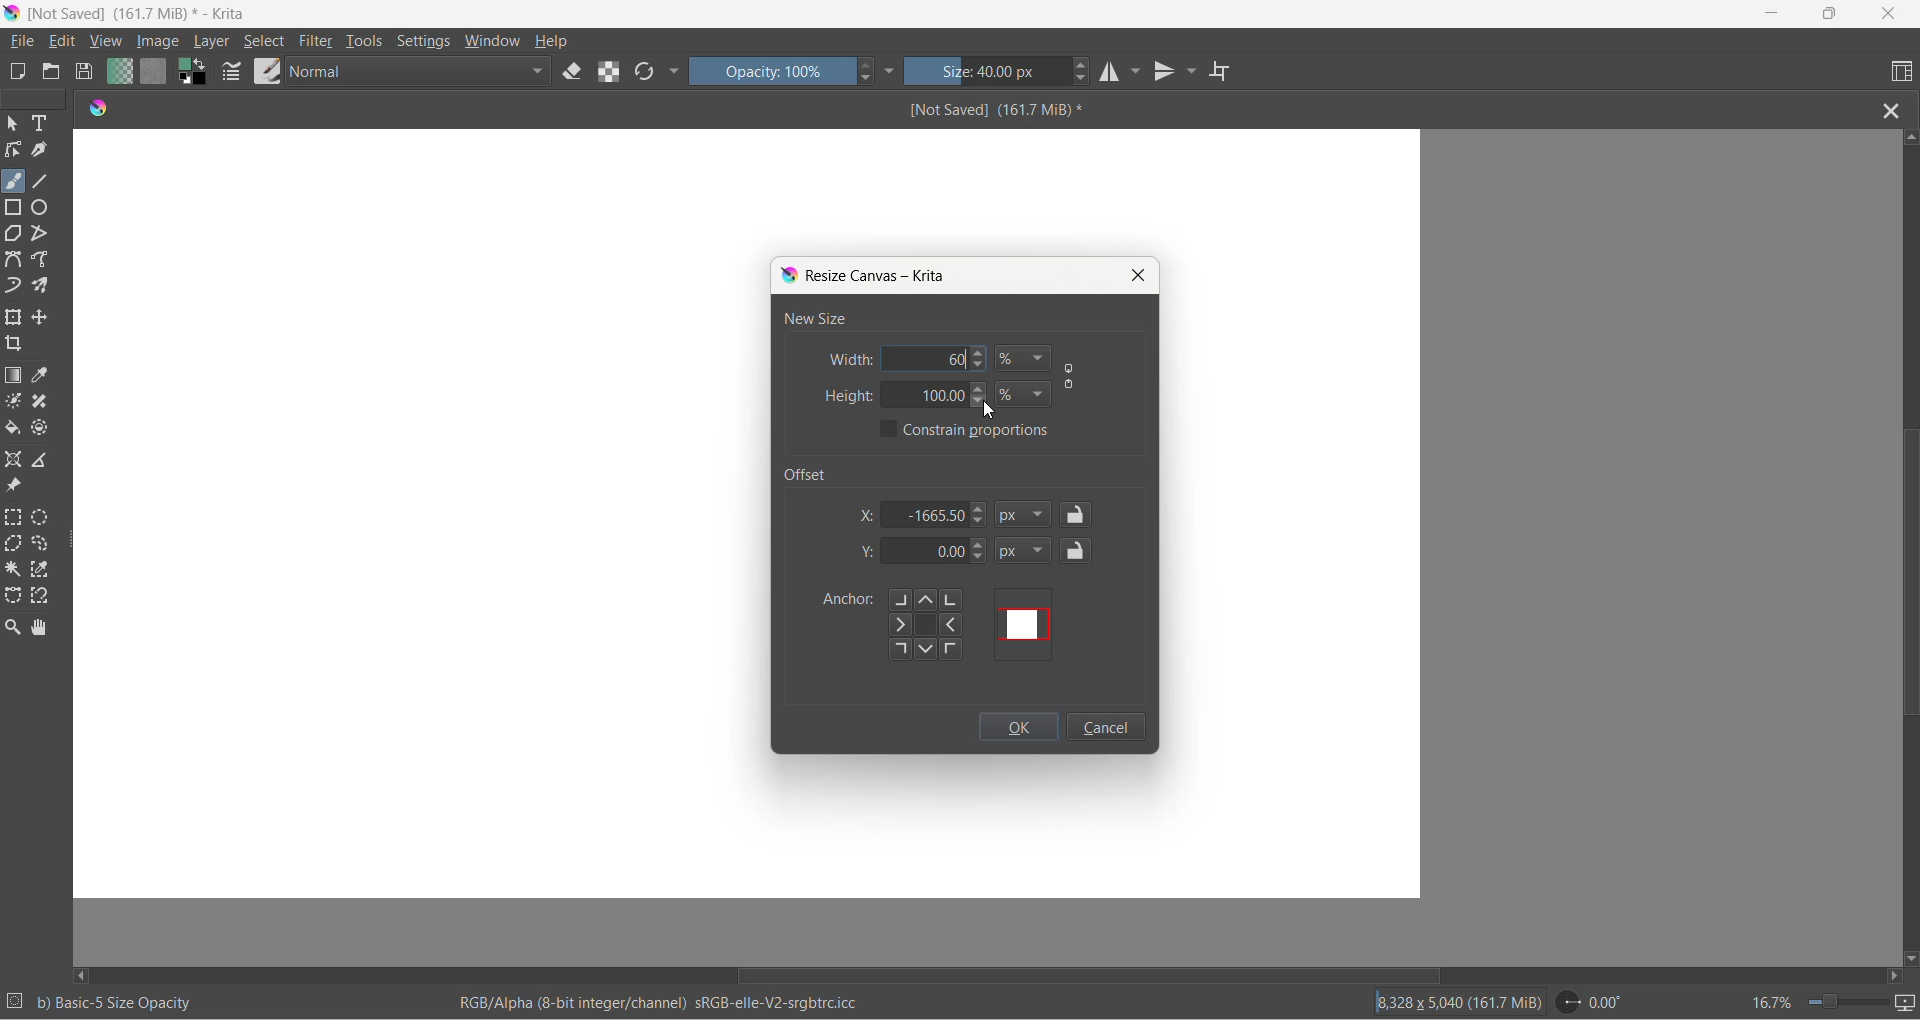  Describe the element at coordinates (1071, 379) in the screenshot. I see `constant proportion button` at that location.